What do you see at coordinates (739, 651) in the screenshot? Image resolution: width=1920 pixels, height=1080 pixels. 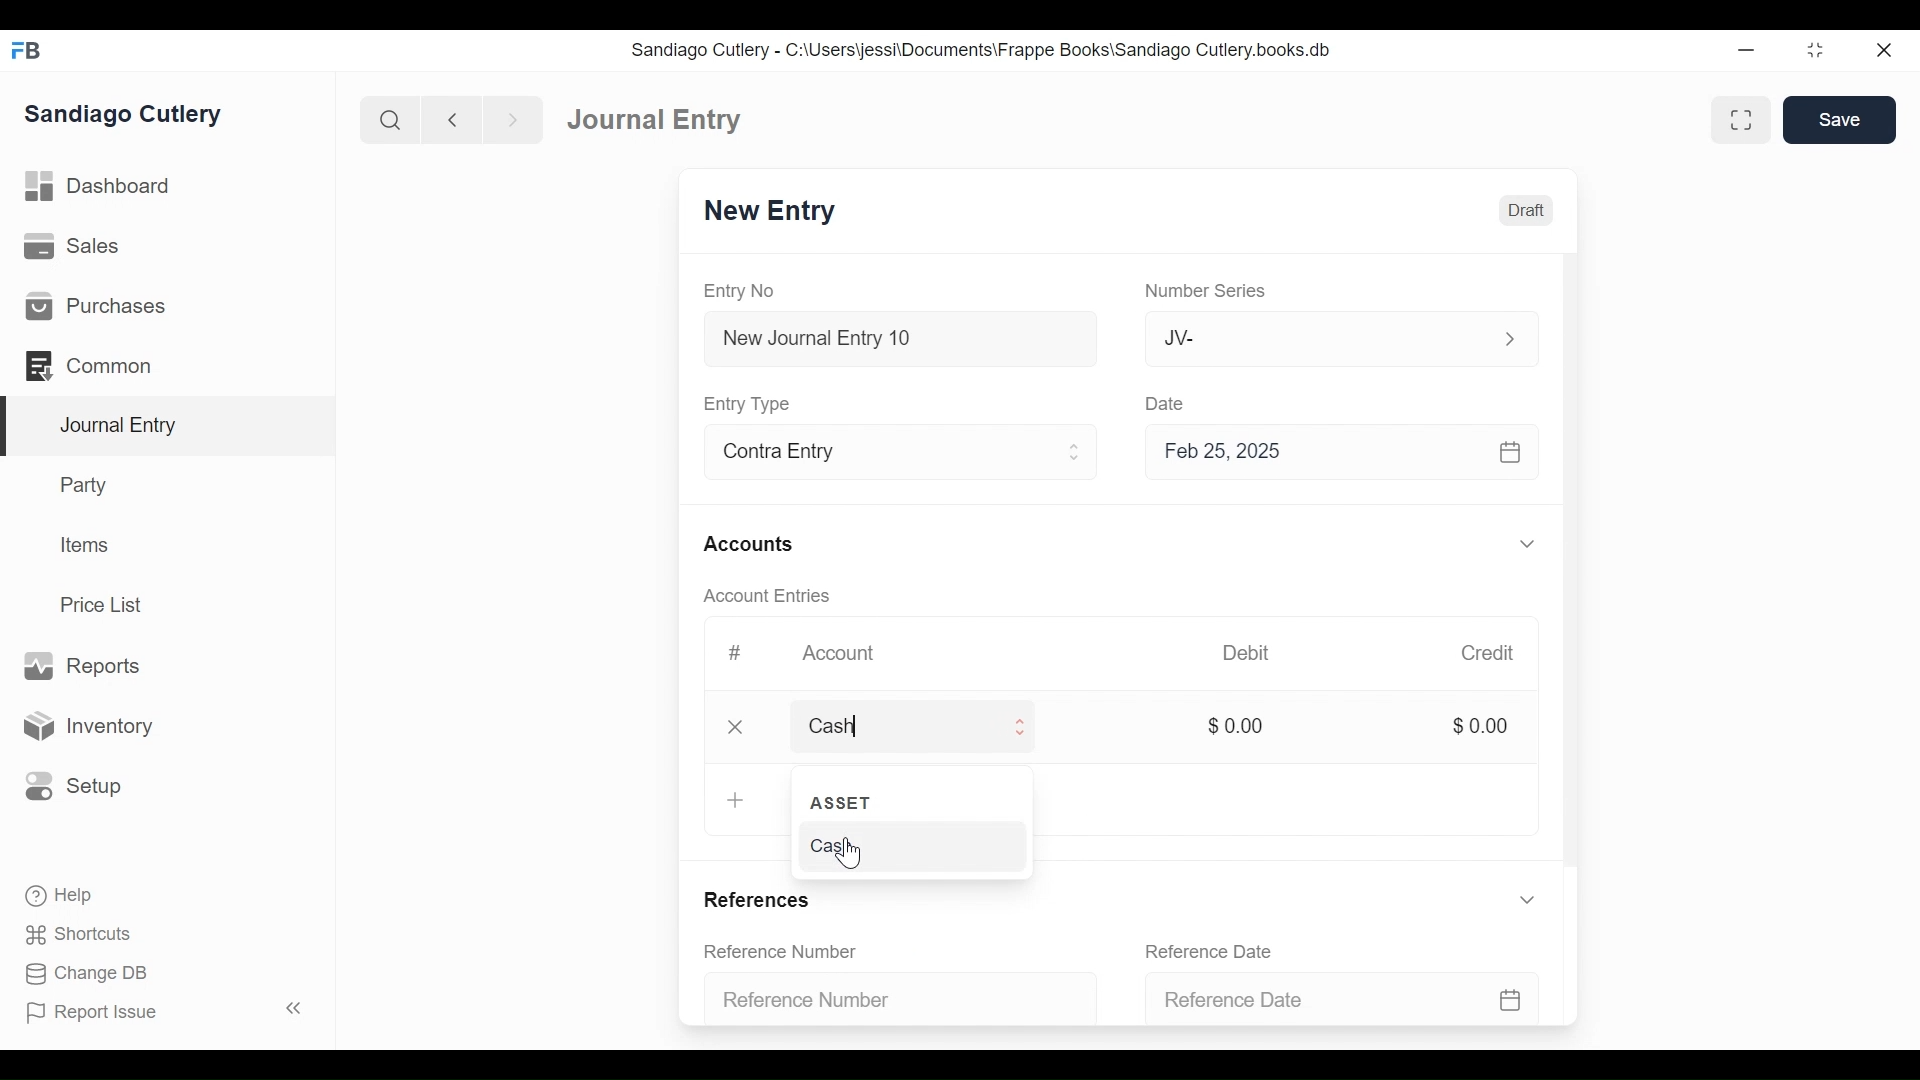 I see `#` at bounding box center [739, 651].